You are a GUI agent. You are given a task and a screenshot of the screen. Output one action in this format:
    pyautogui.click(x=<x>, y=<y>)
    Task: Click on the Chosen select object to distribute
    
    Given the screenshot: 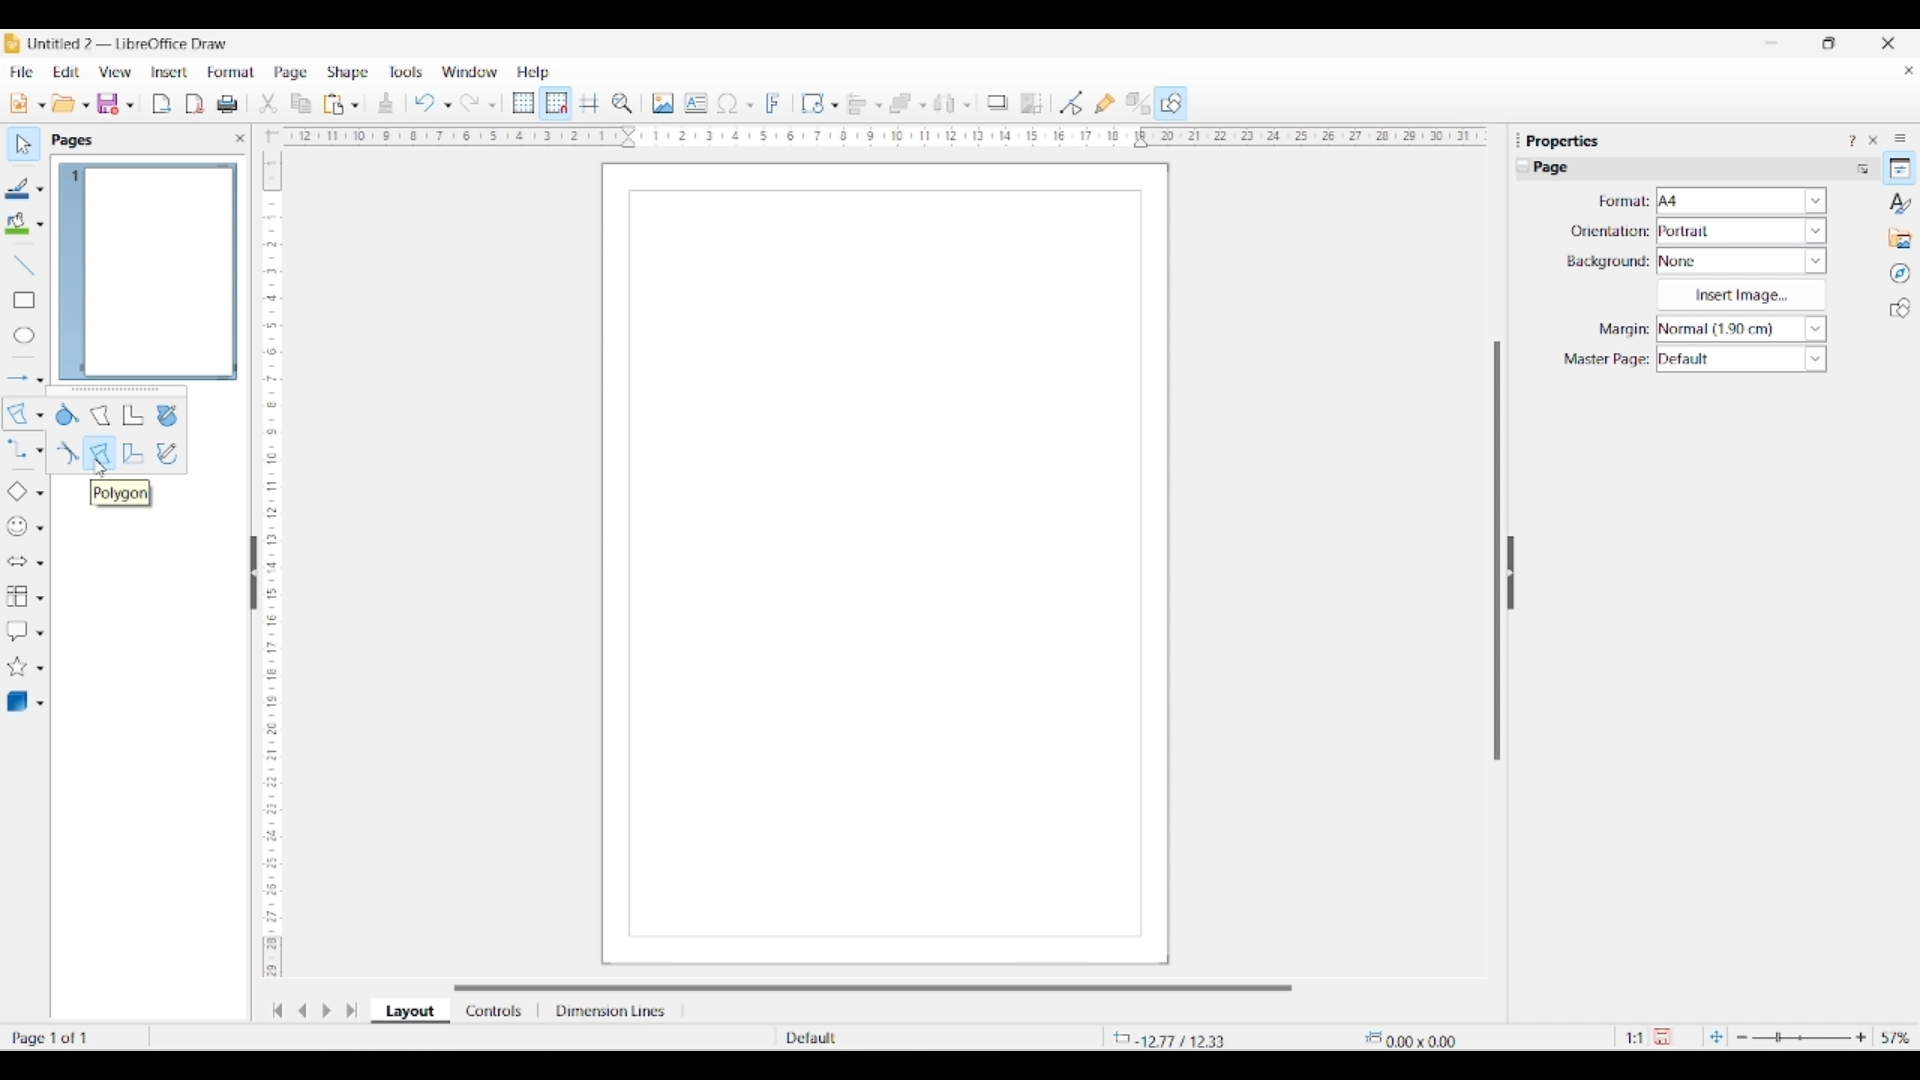 What is the action you would take?
    pyautogui.click(x=945, y=103)
    